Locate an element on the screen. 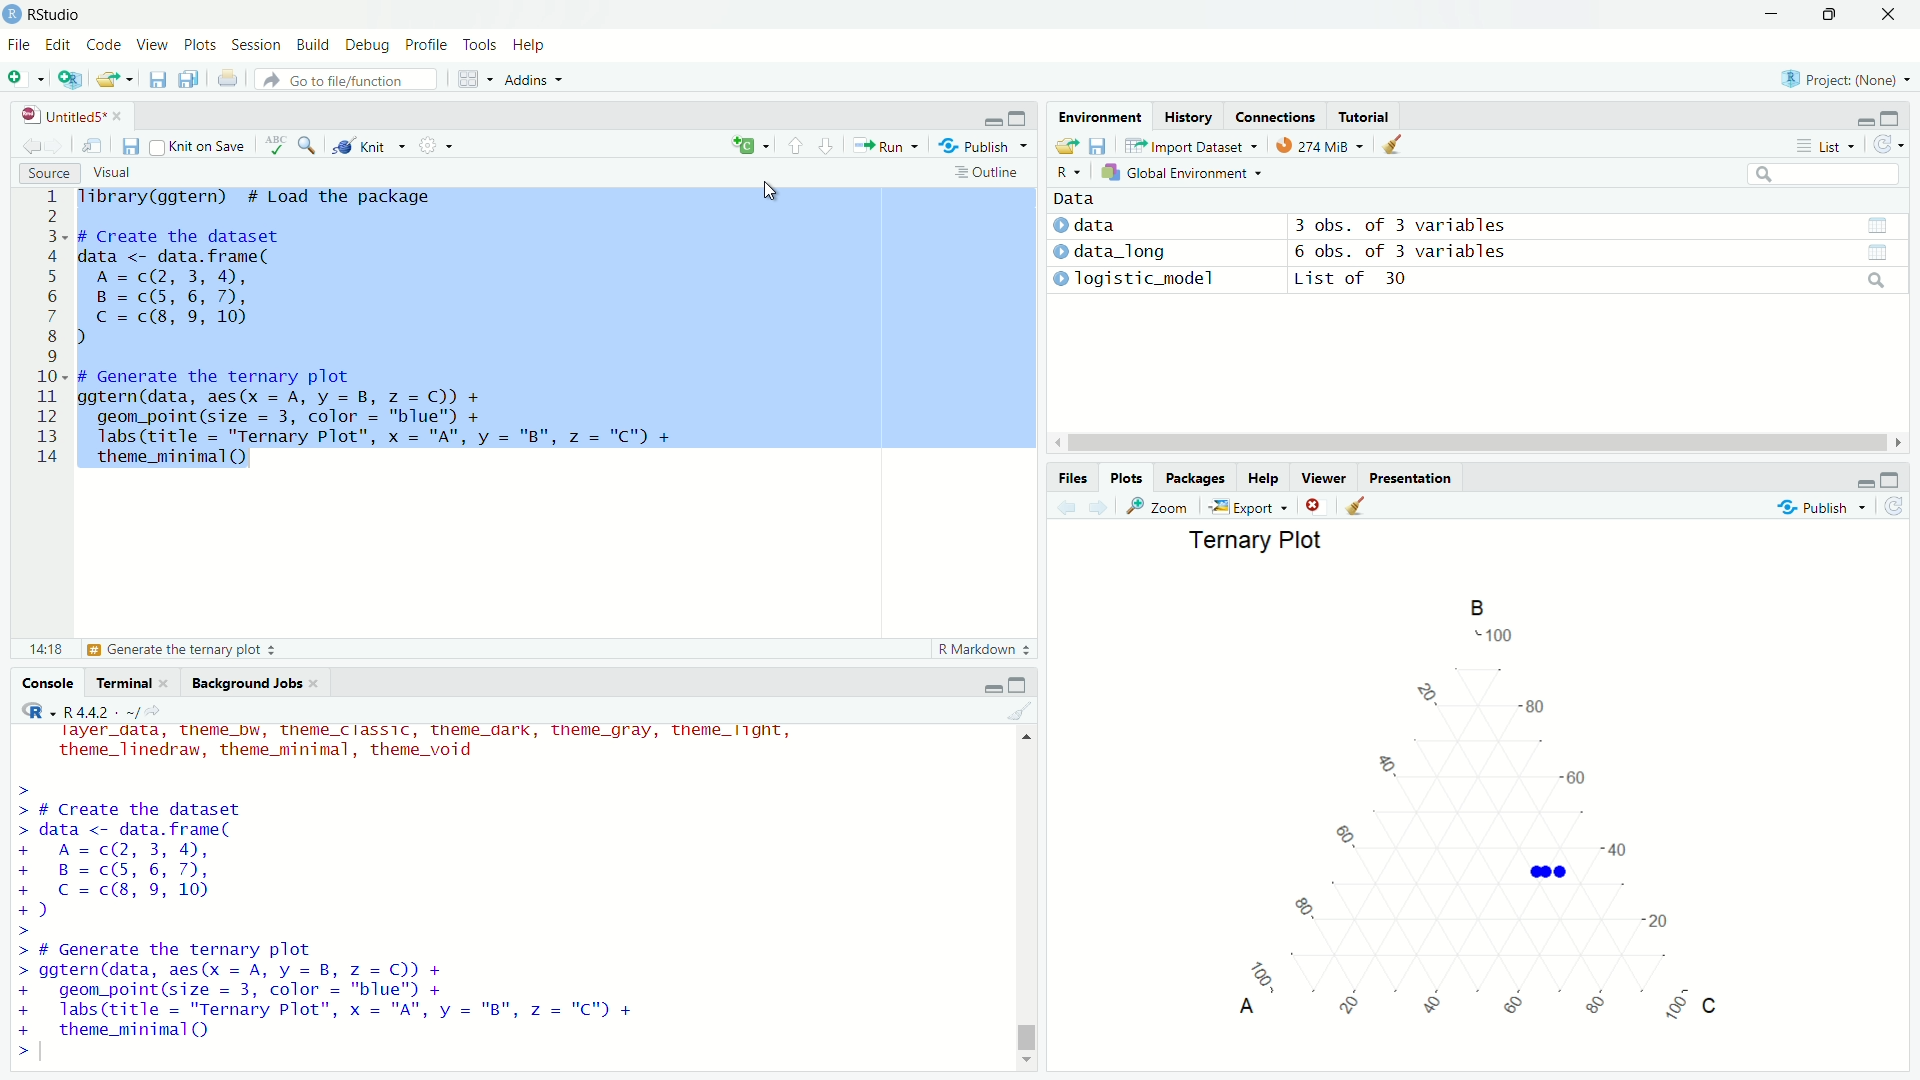  settings is located at coordinates (443, 149).